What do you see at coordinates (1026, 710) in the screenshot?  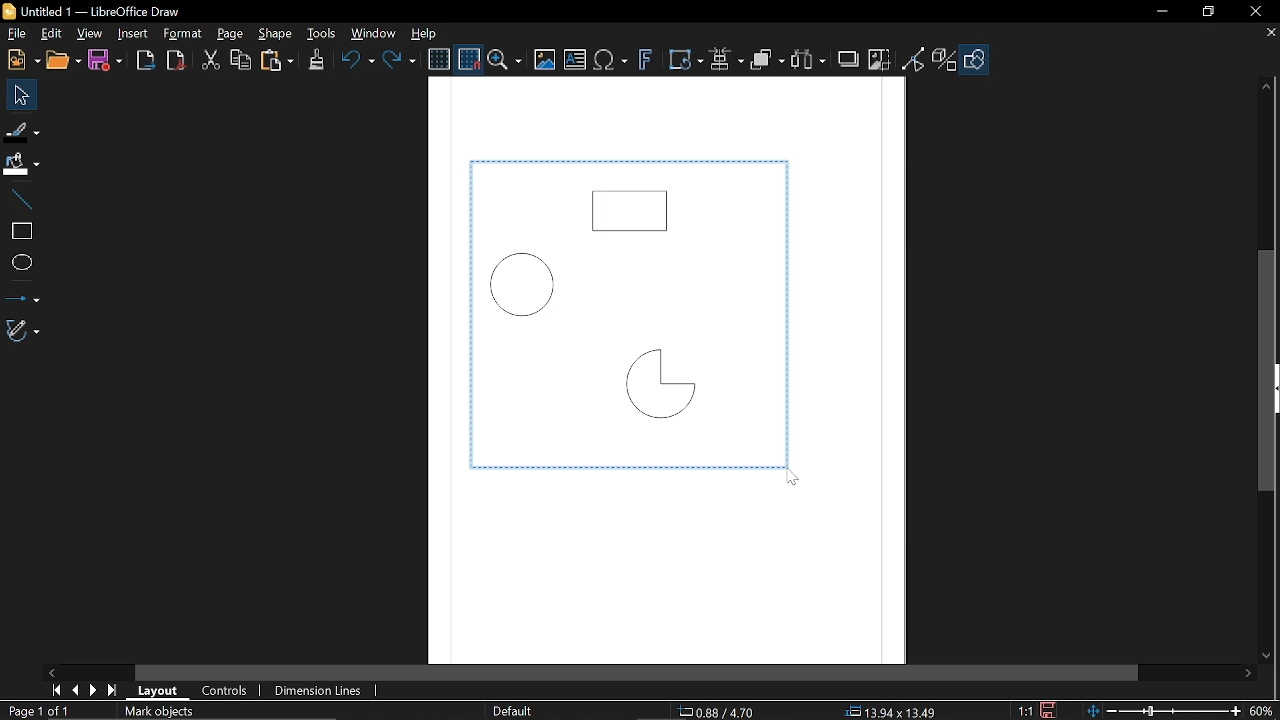 I see `1:1 (Scaling factor)` at bounding box center [1026, 710].